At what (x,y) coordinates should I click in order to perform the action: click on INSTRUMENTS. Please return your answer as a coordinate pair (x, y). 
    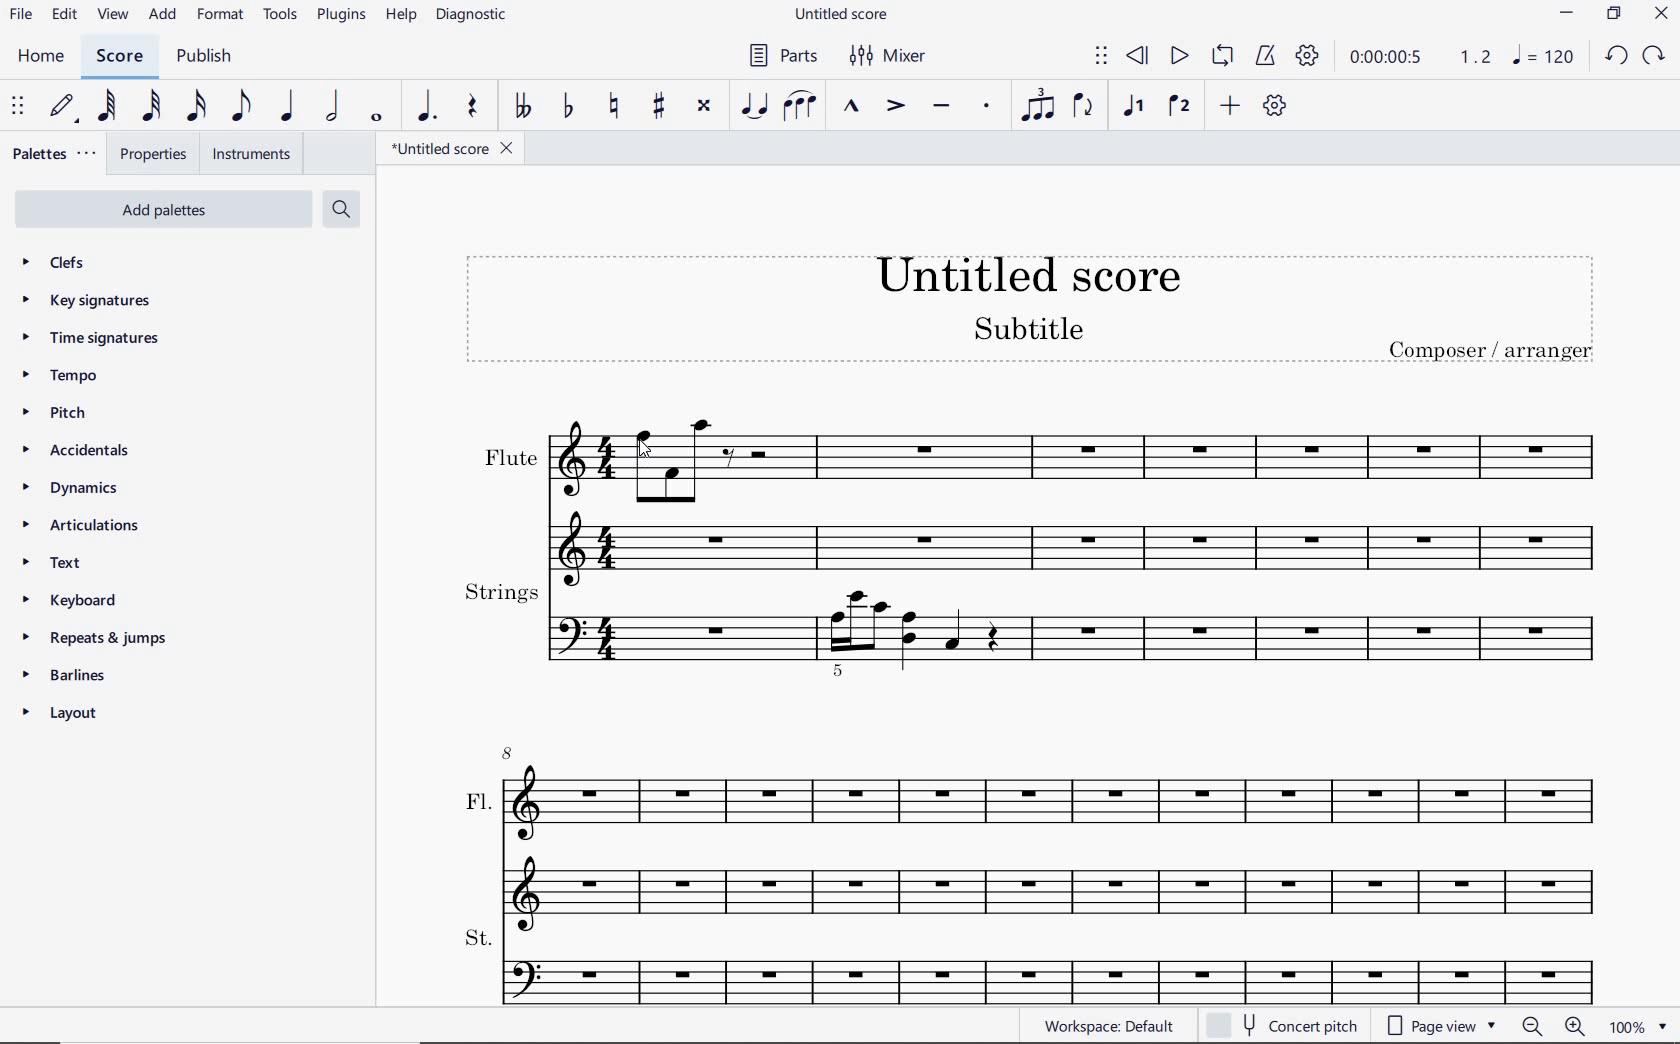
    Looking at the image, I should click on (253, 154).